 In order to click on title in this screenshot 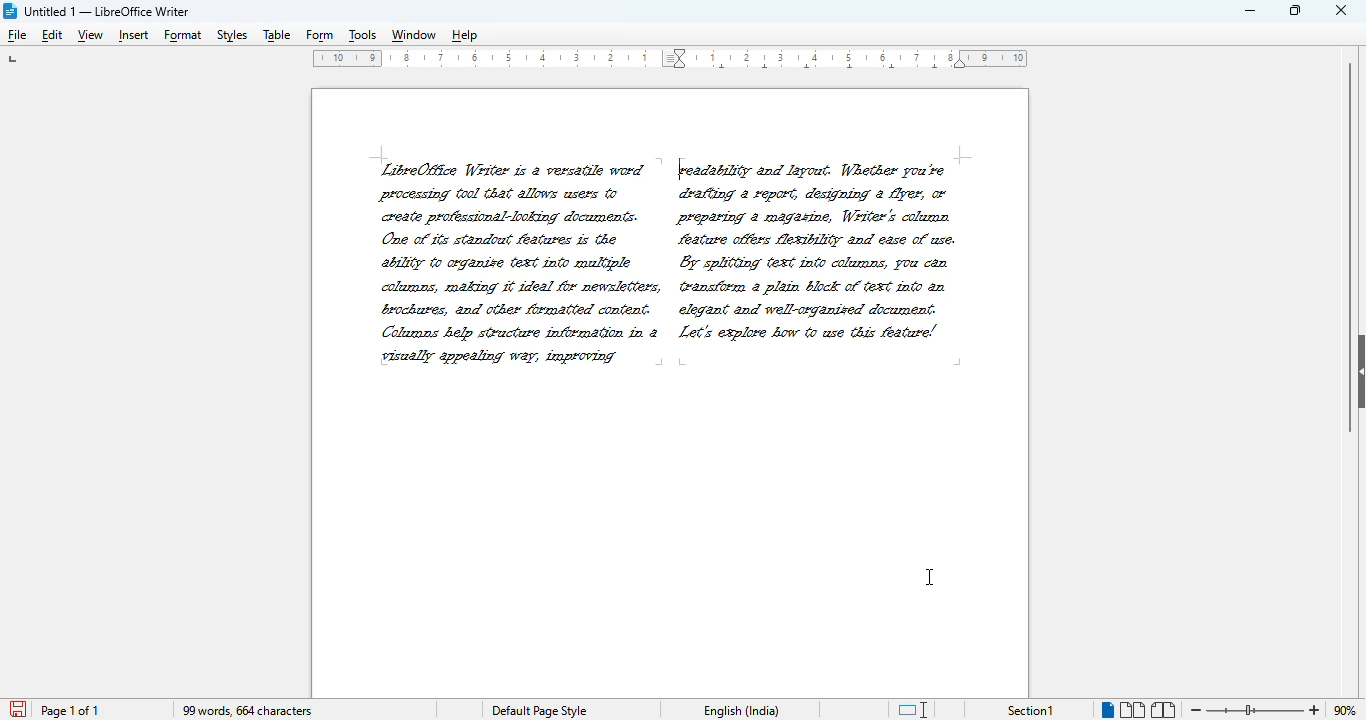, I will do `click(106, 11)`.